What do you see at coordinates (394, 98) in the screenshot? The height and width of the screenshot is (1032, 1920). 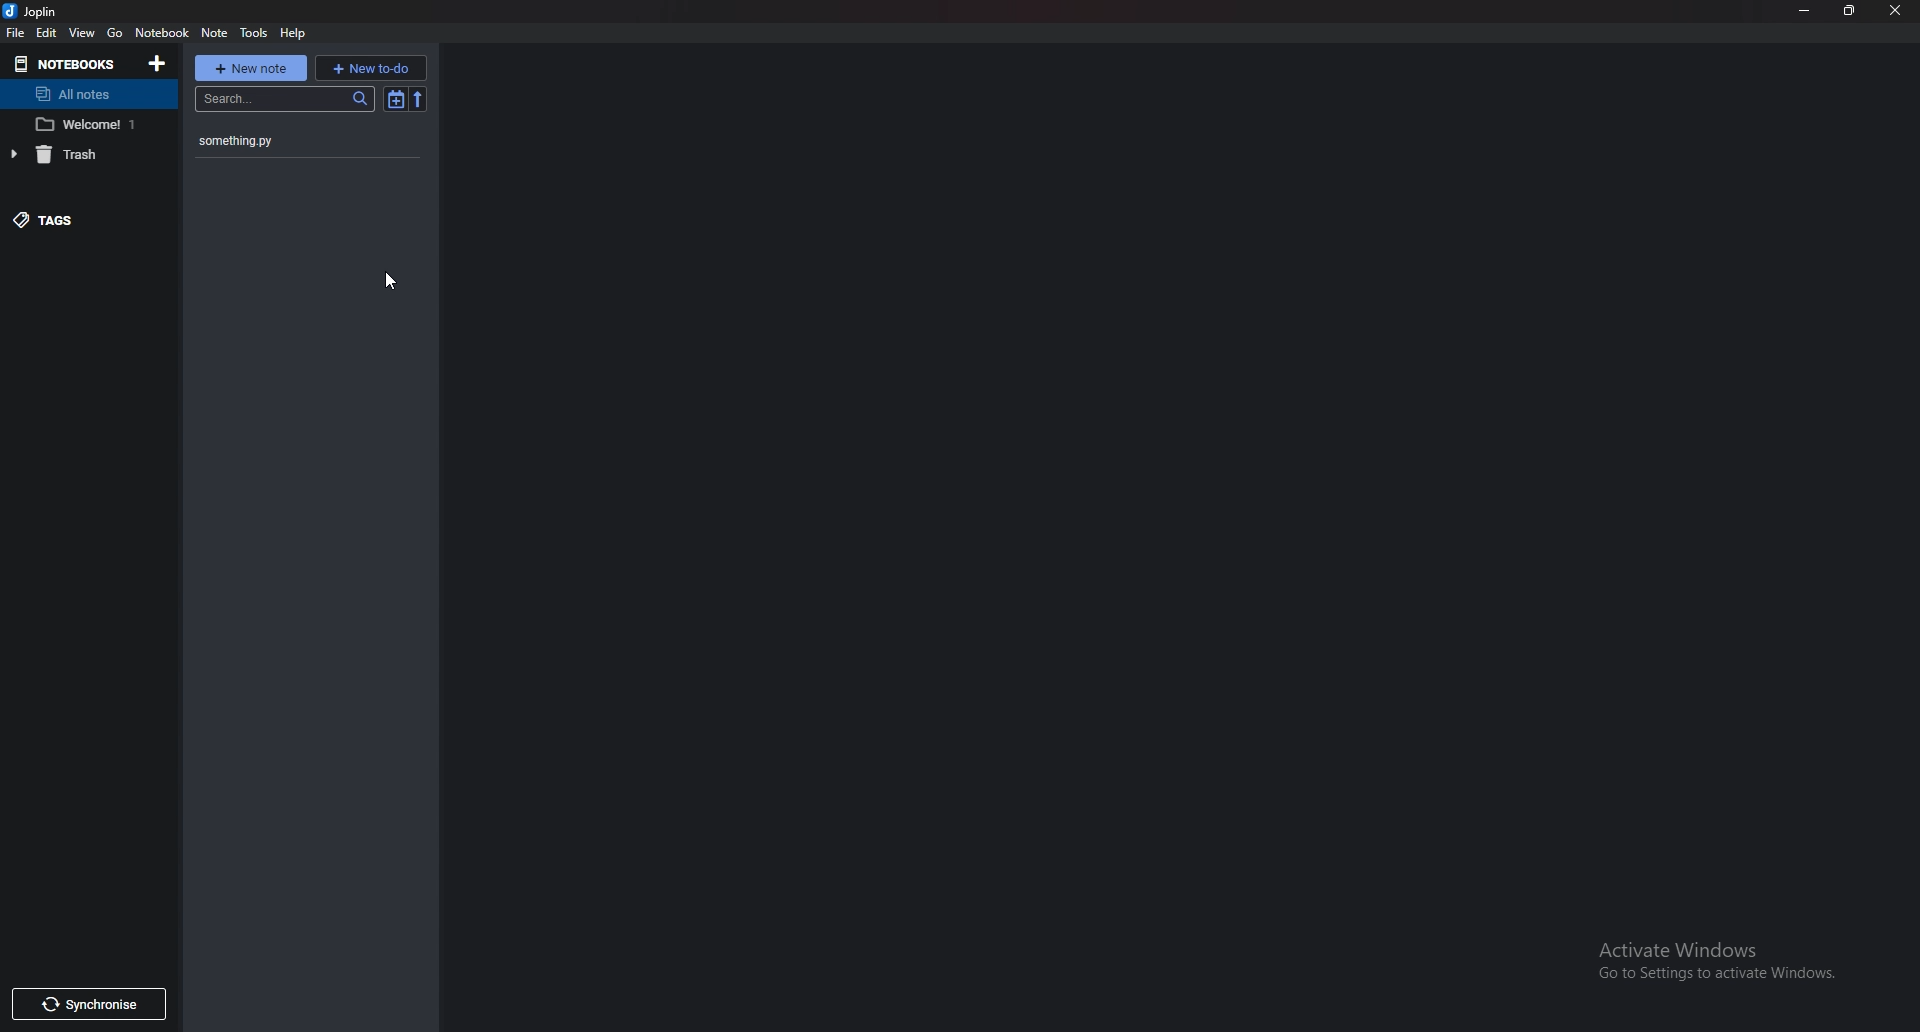 I see `Toggle sort order` at bounding box center [394, 98].